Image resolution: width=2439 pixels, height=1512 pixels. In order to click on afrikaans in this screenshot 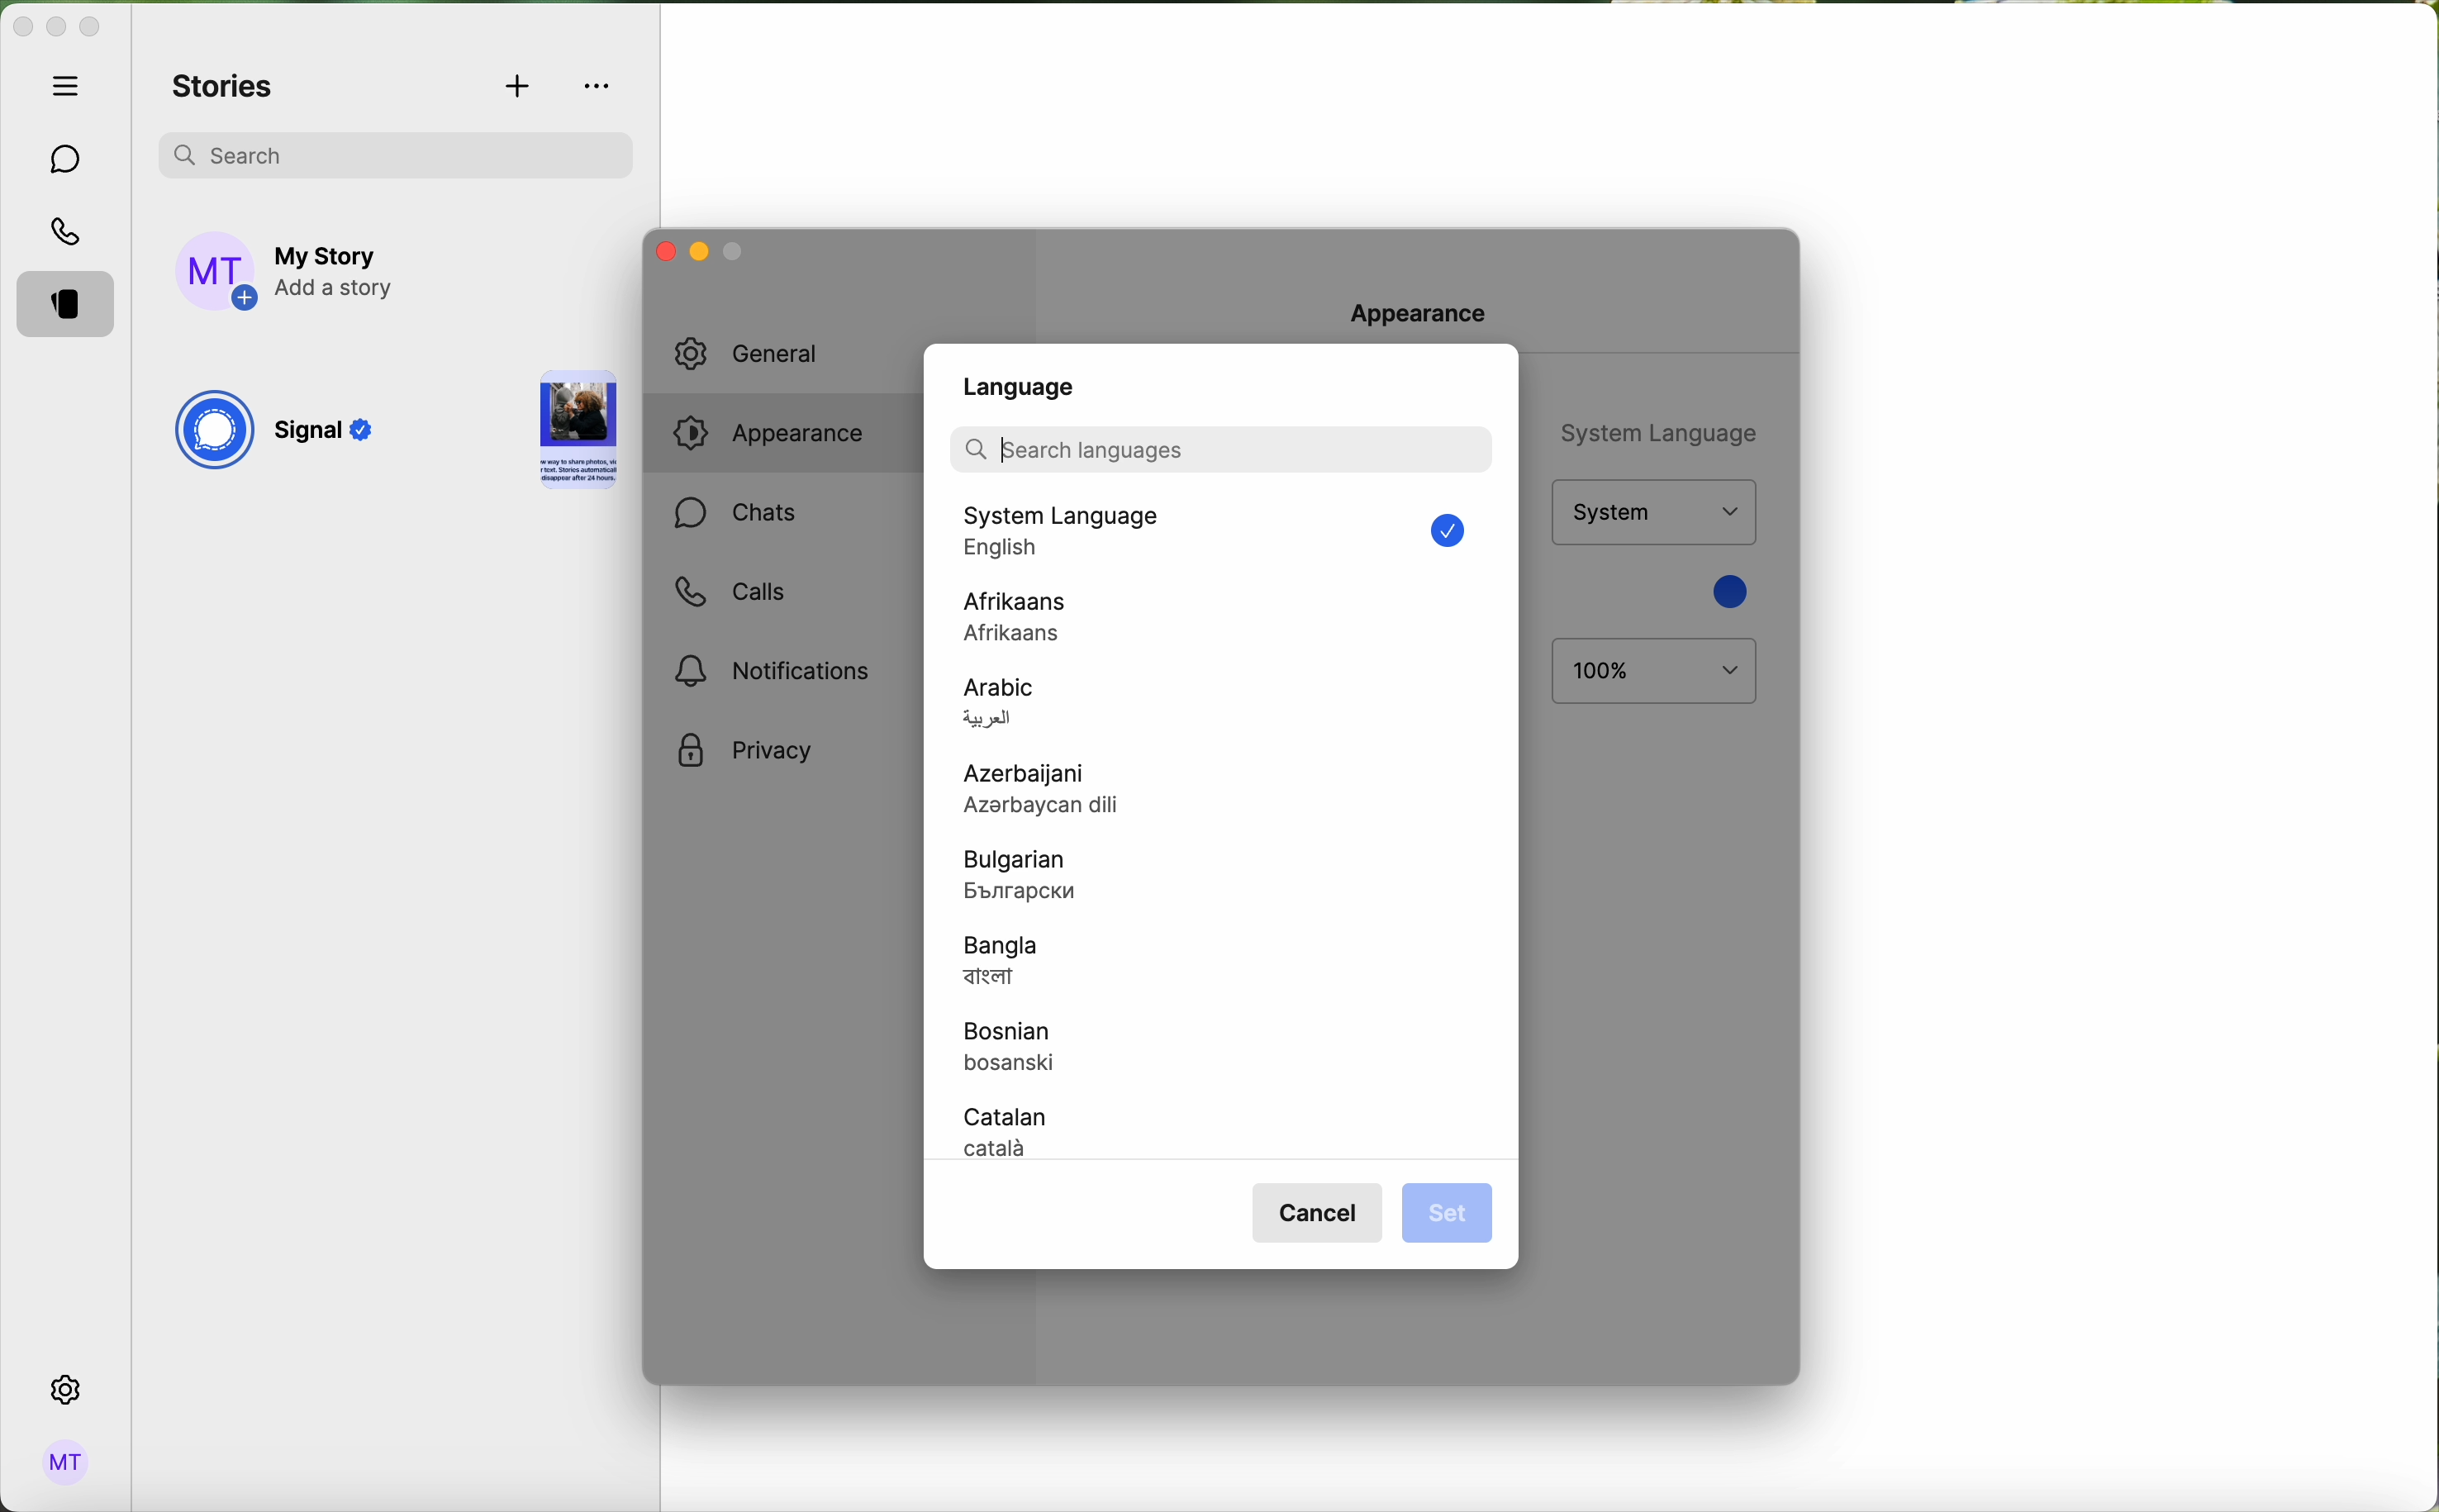, I will do `click(1020, 616)`.